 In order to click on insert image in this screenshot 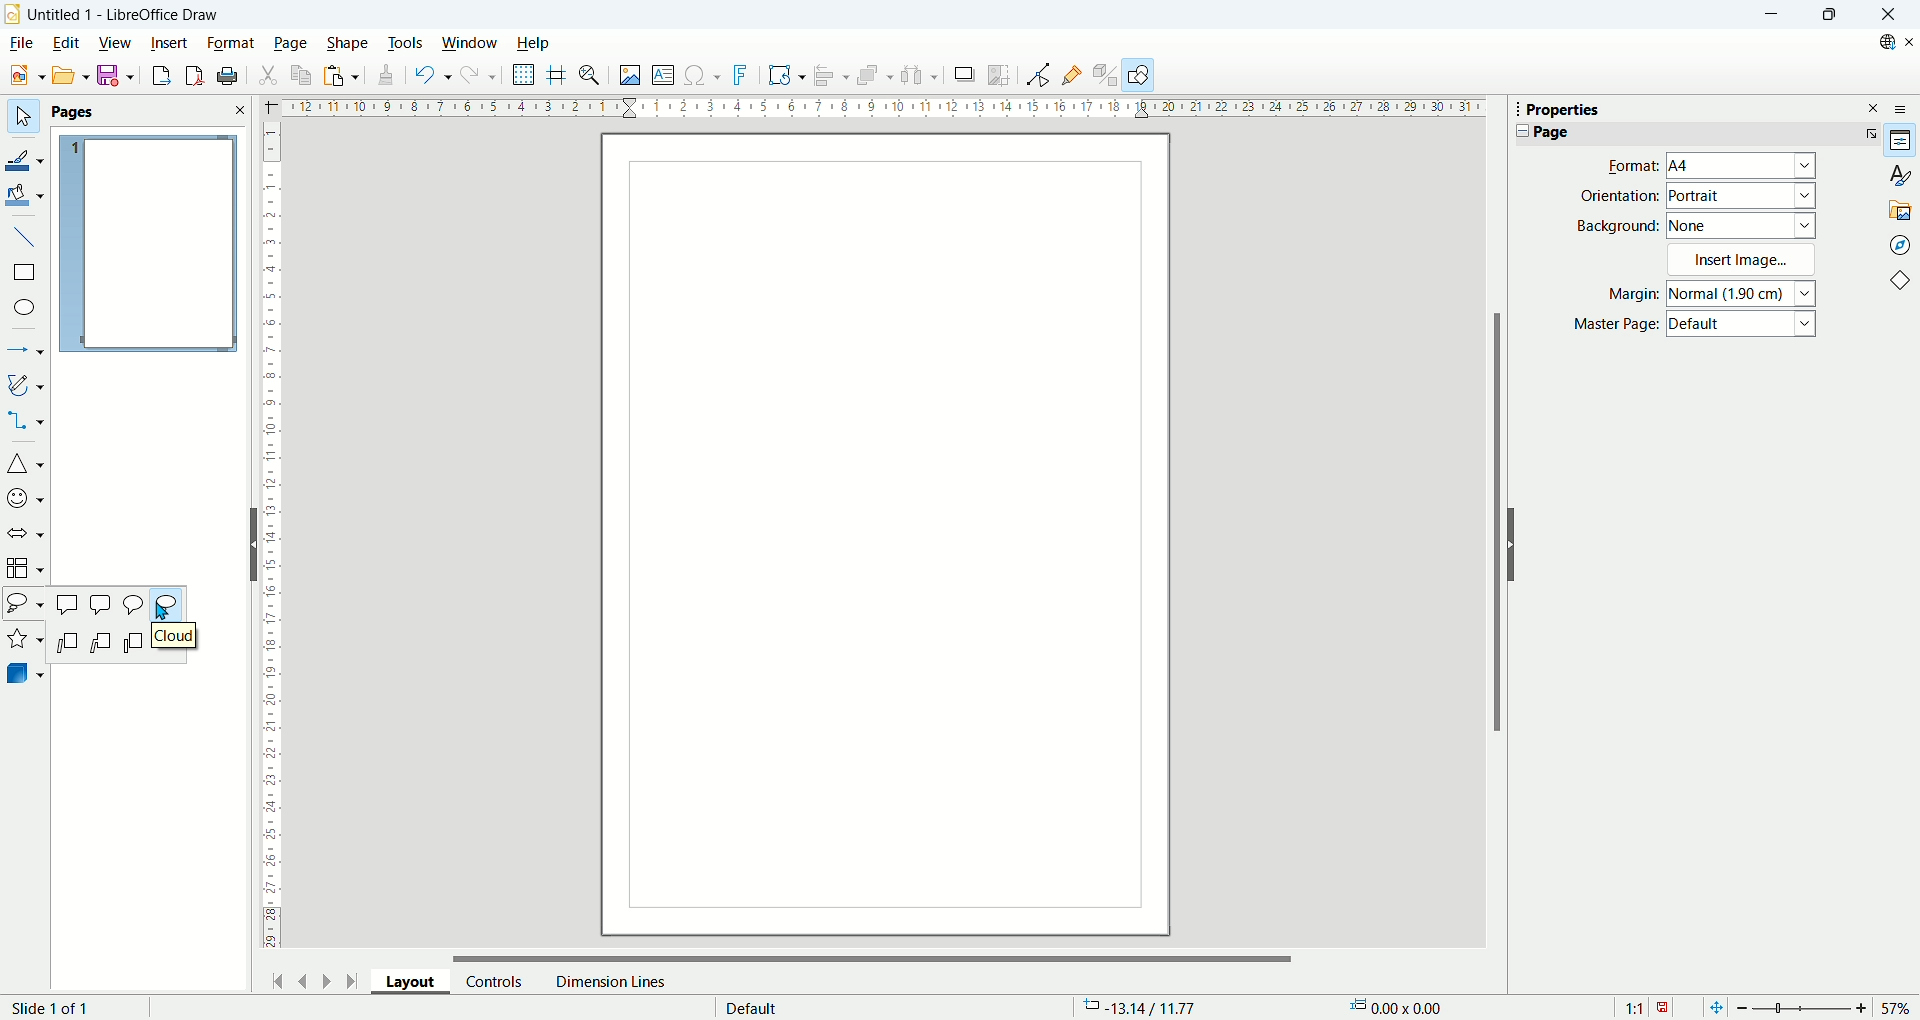, I will do `click(629, 77)`.